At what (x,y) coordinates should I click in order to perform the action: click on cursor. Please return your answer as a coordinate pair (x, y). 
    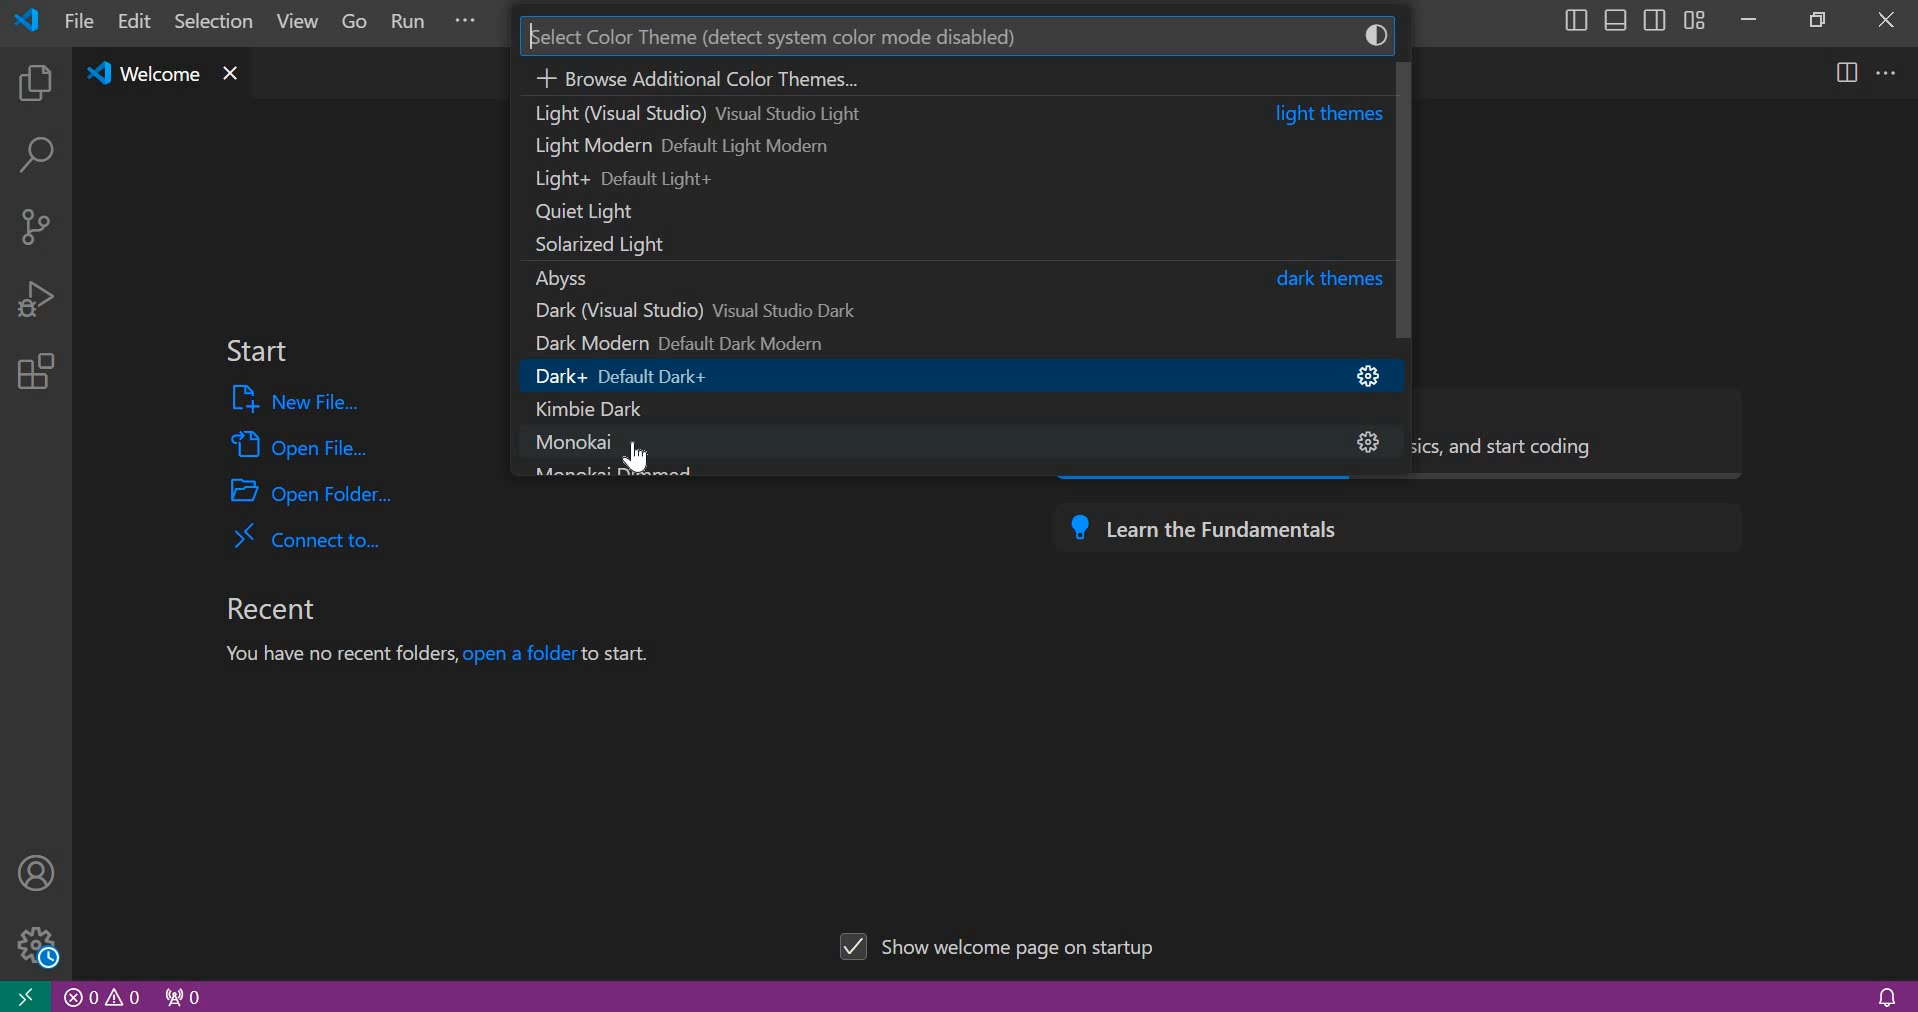
    Looking at the image, I should click on (640, 453).